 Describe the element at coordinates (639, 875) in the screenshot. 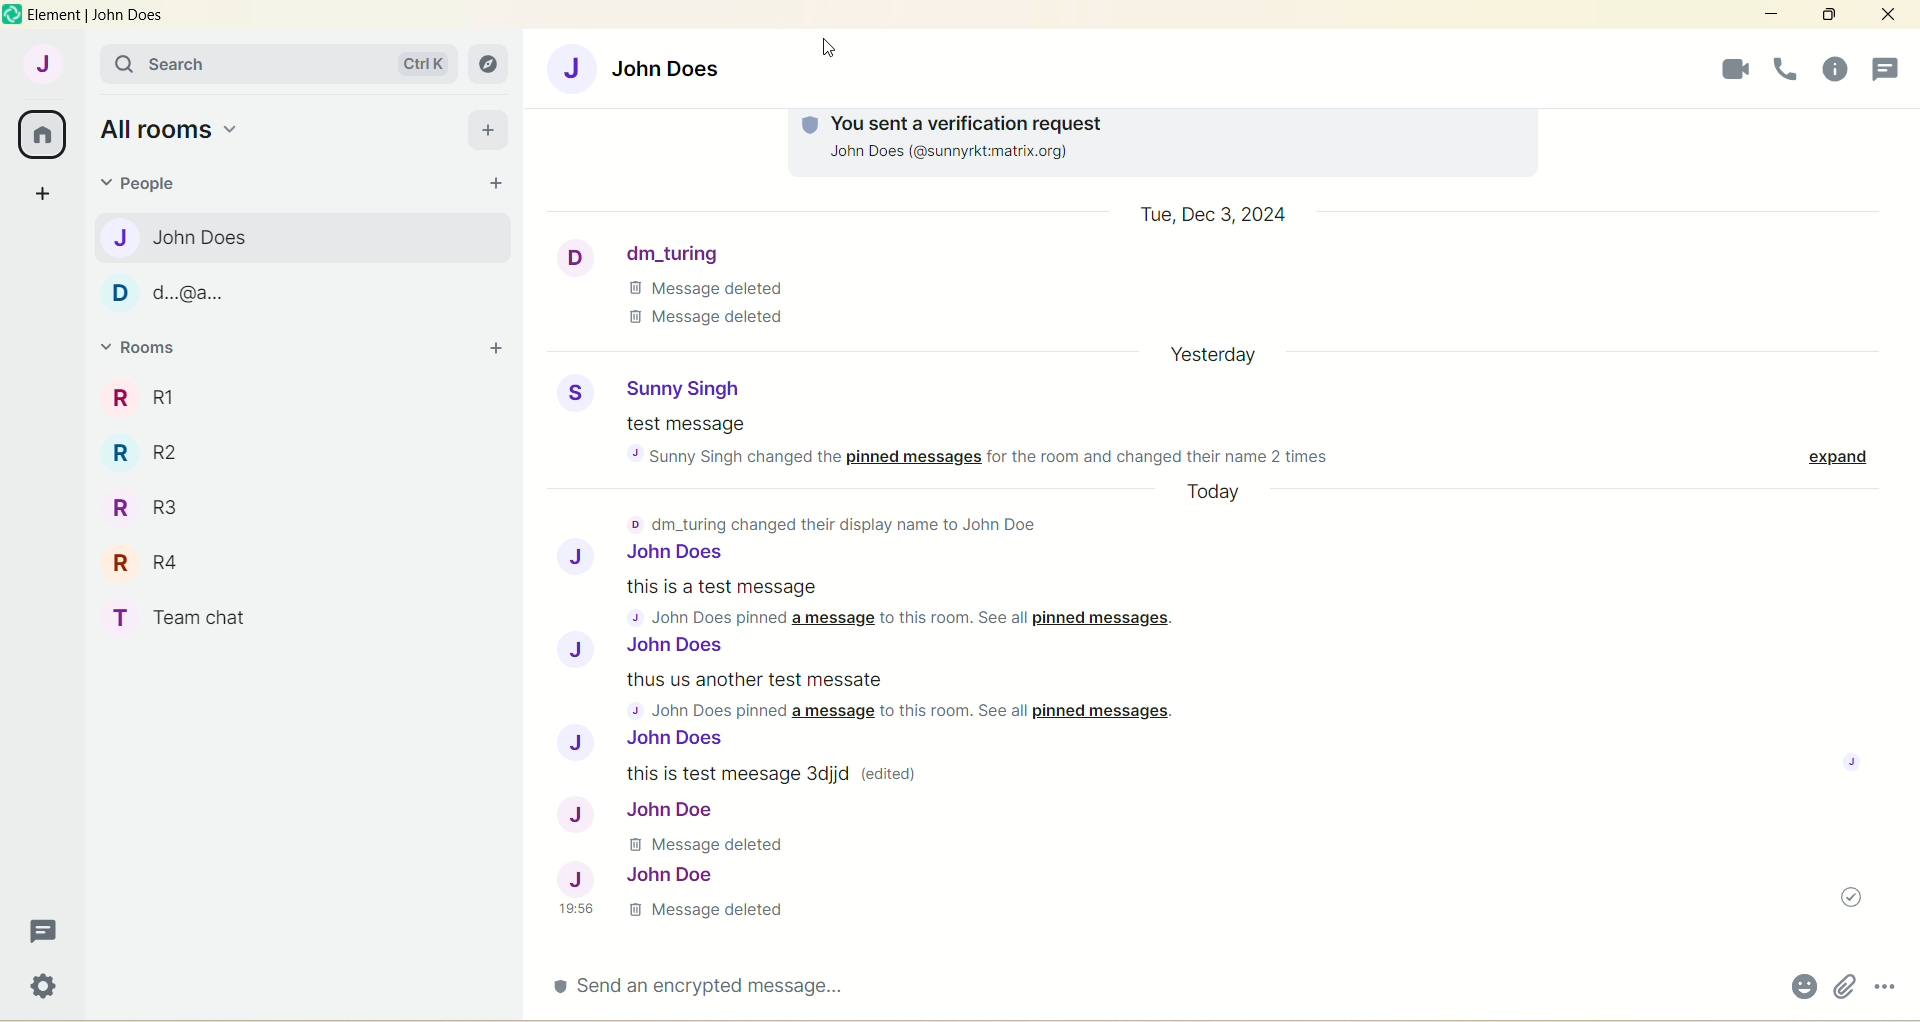

I see `John Doe` at that location.